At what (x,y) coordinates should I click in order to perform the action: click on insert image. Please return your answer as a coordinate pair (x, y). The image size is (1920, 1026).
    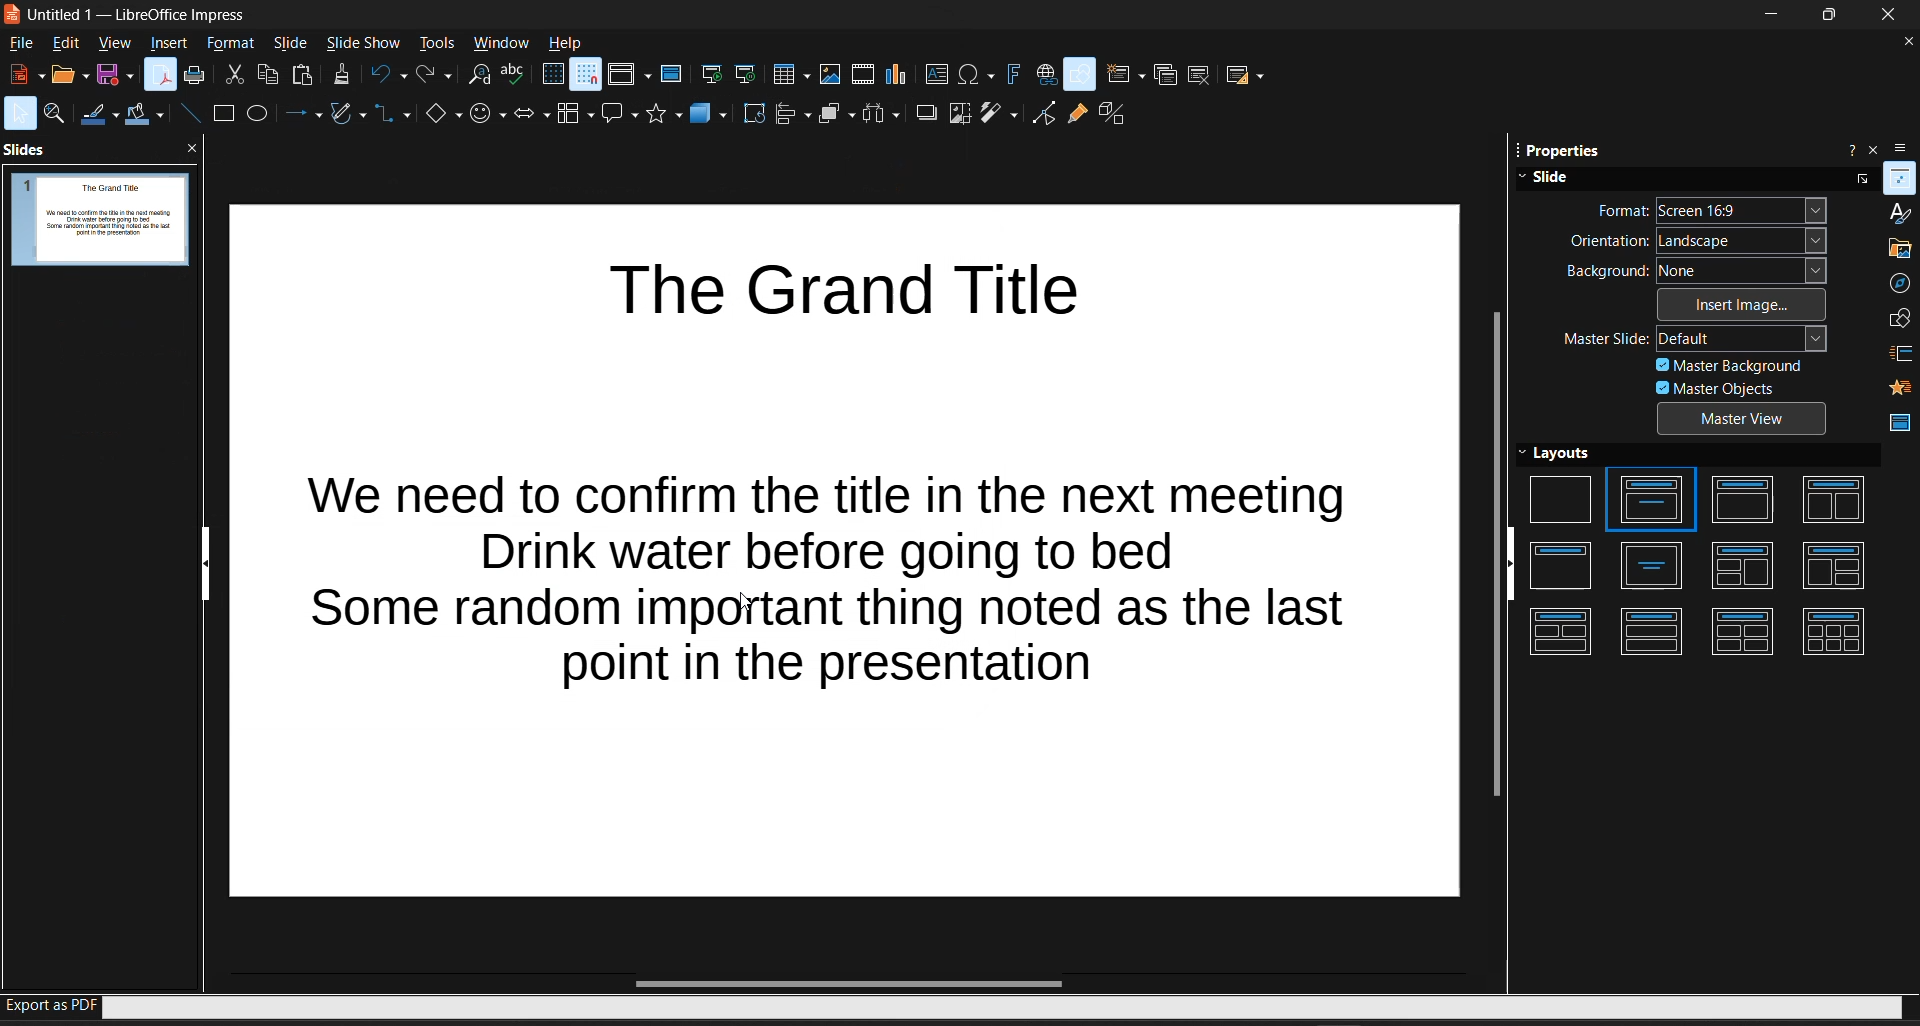
    Looking at the image, I should click on (1745, 304).